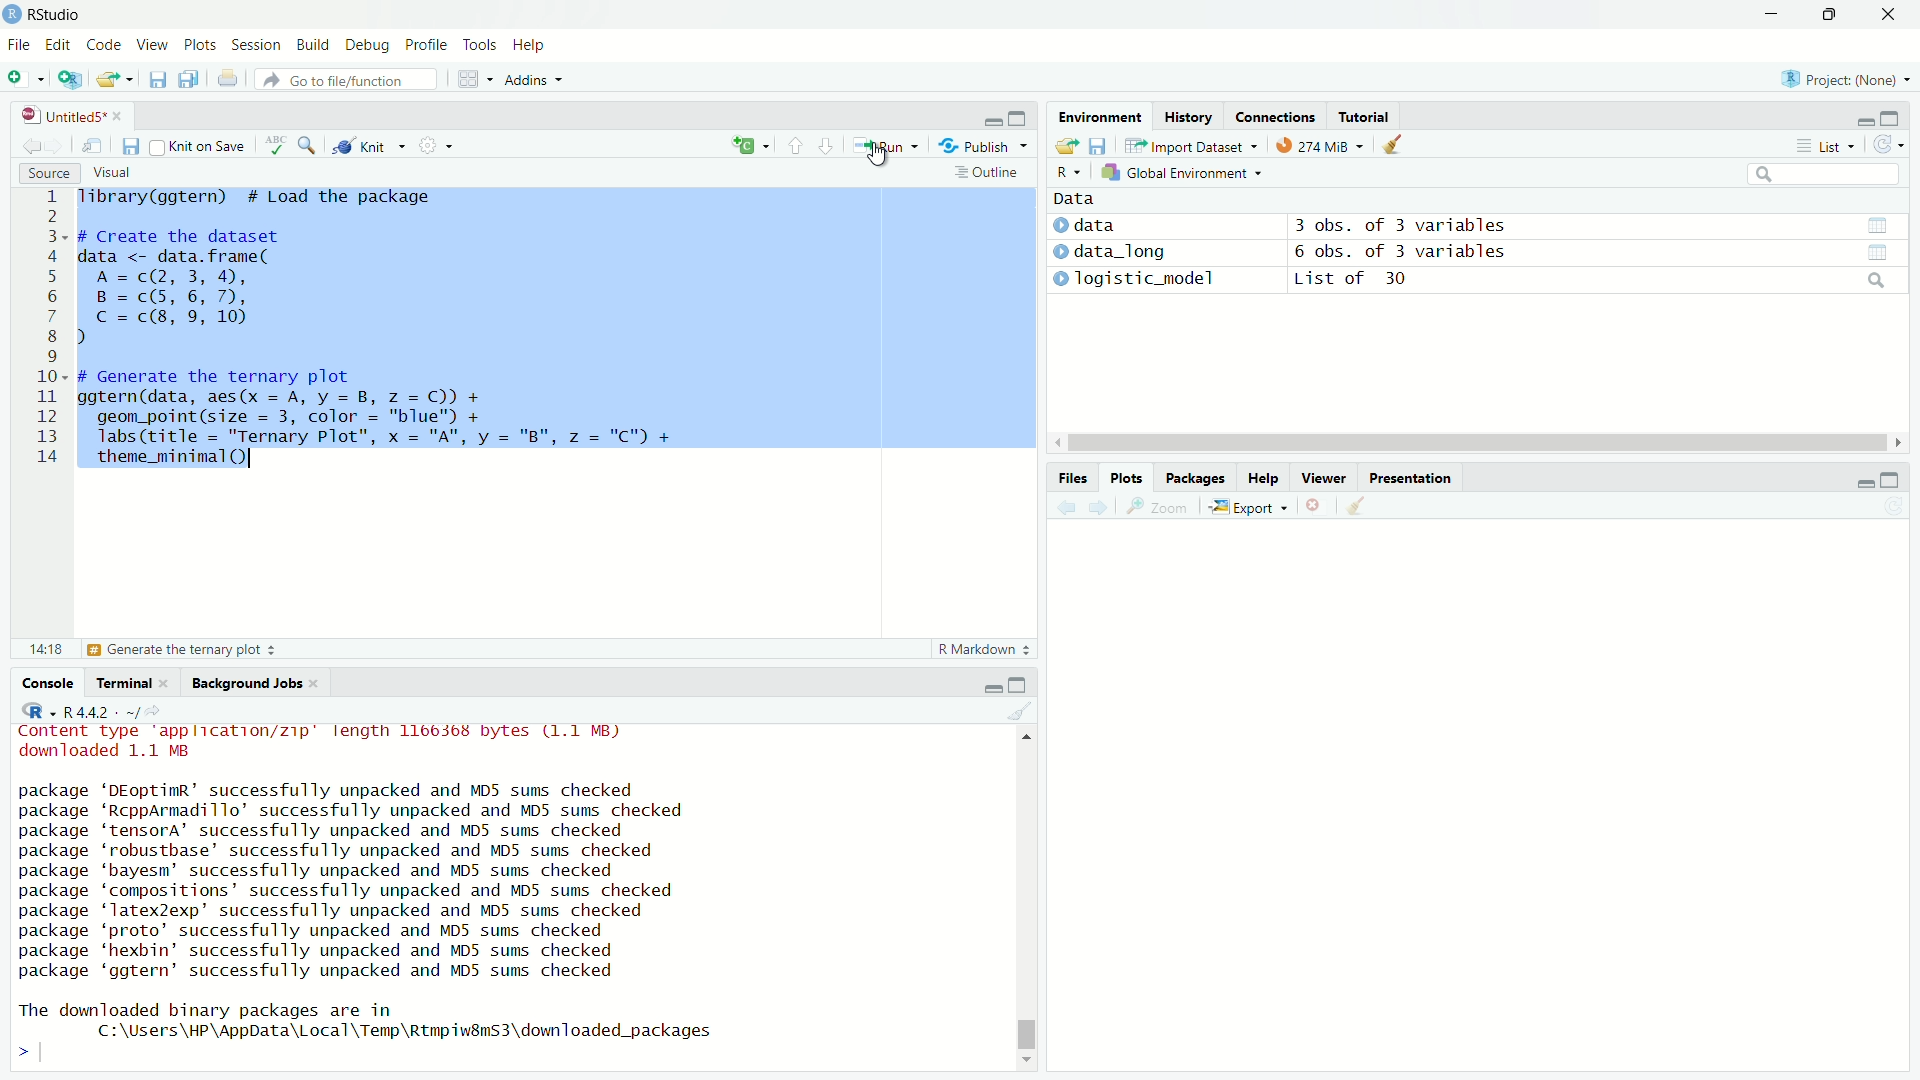  Describe the element at coordinates (1101, 143) in the screenshot. I see `save` at that location.